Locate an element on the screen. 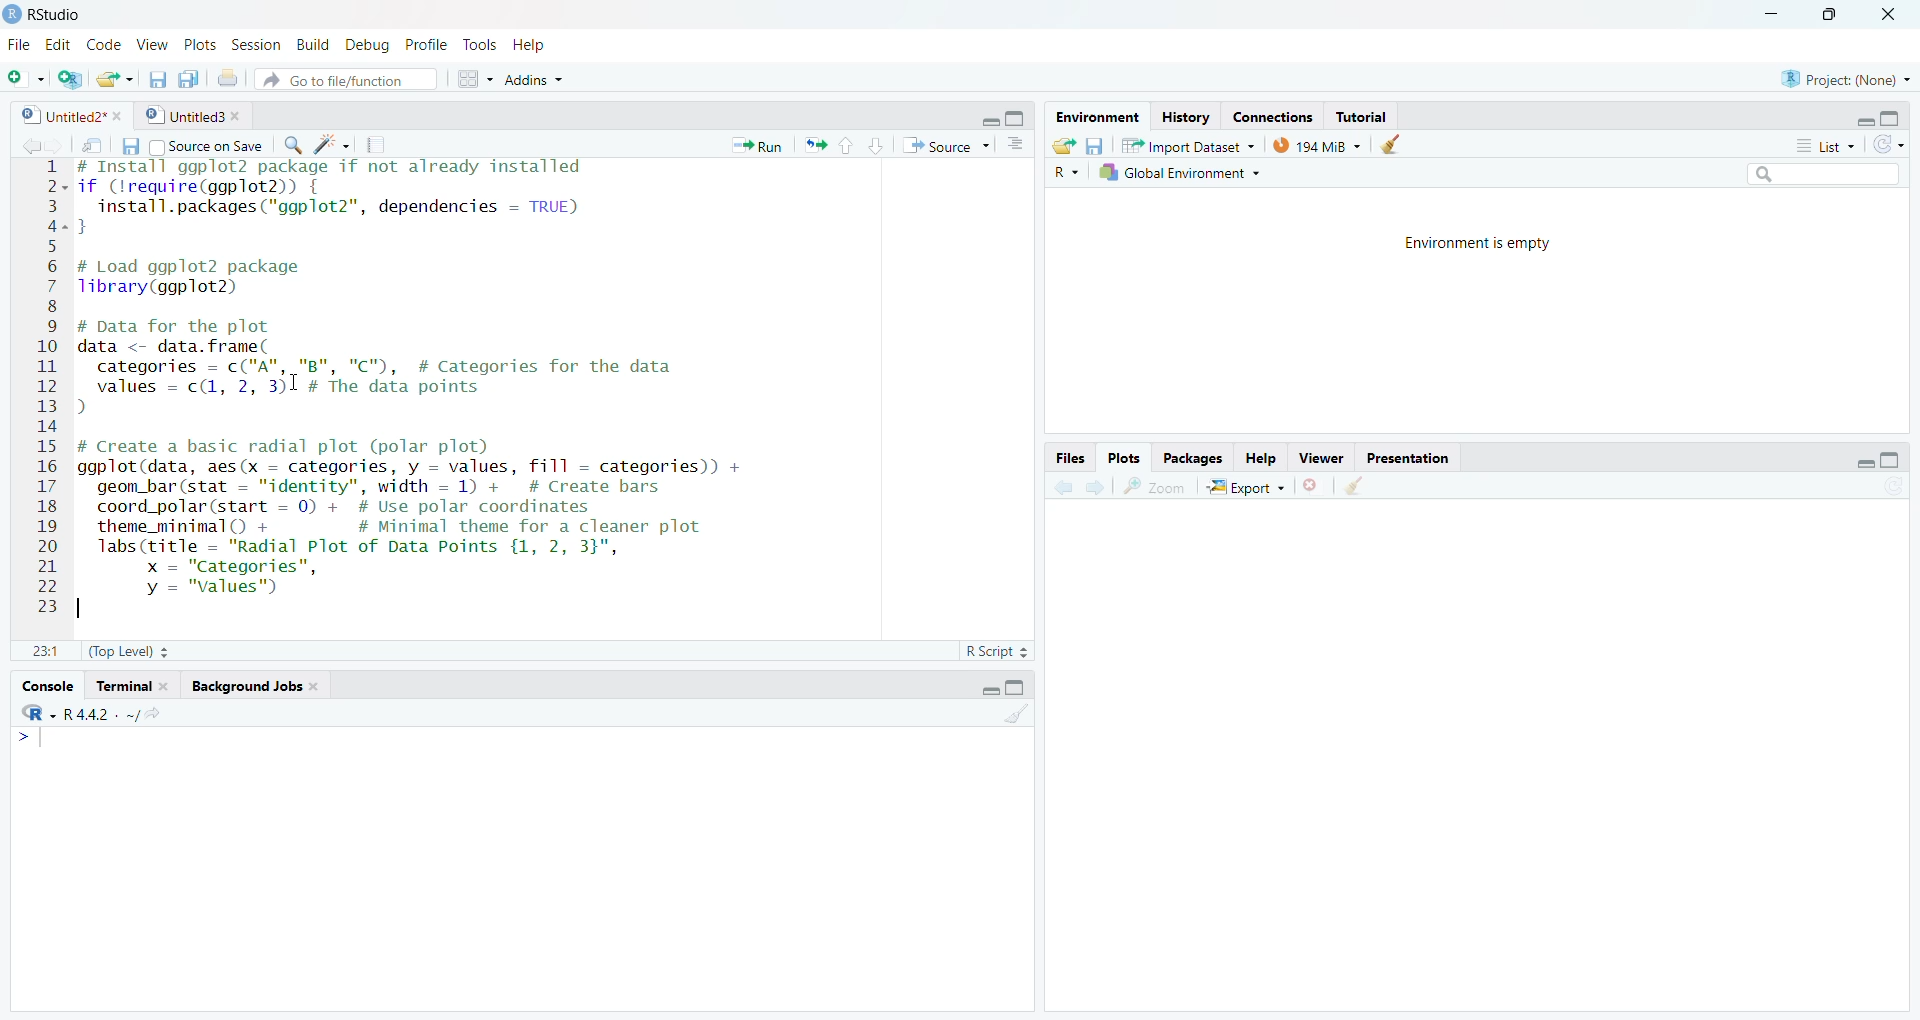 The width and height of the screenshot is (1920, 1020). R + 1k Global Environment + is located at coordinates (1193, 174).